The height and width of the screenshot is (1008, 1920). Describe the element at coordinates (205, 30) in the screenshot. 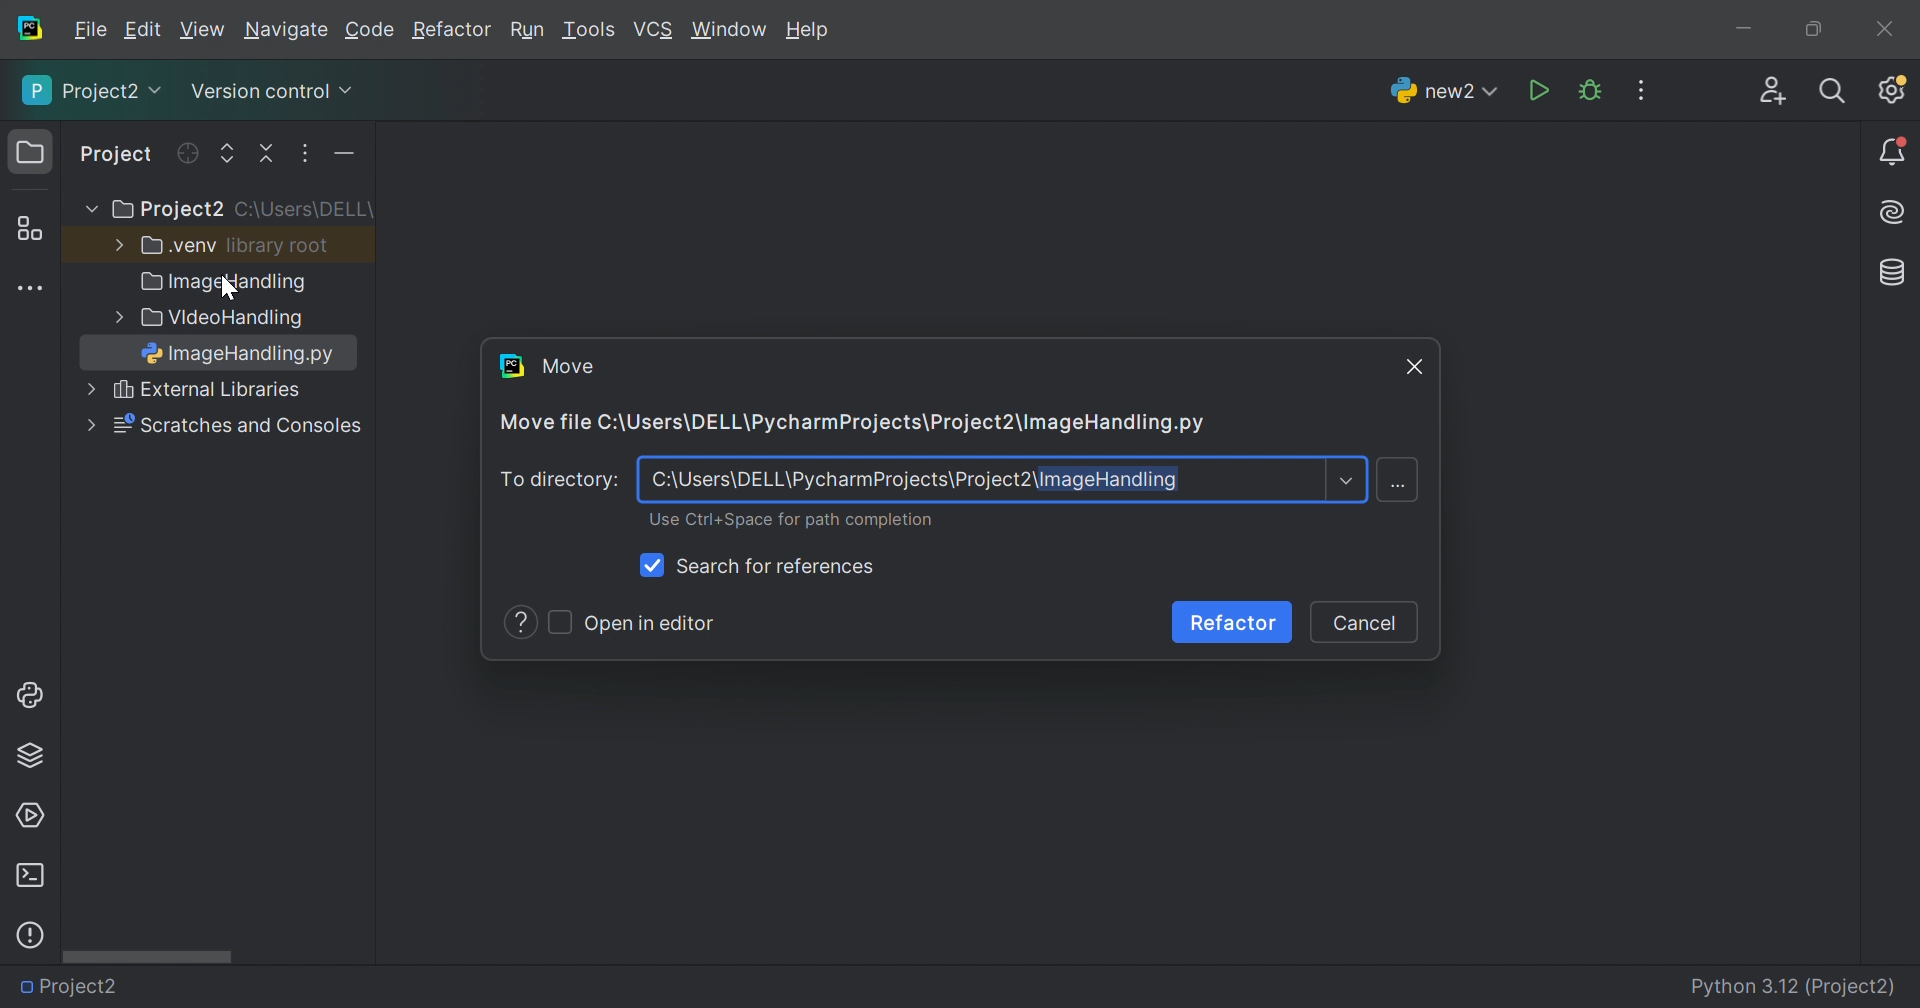

I see `View` at that location.